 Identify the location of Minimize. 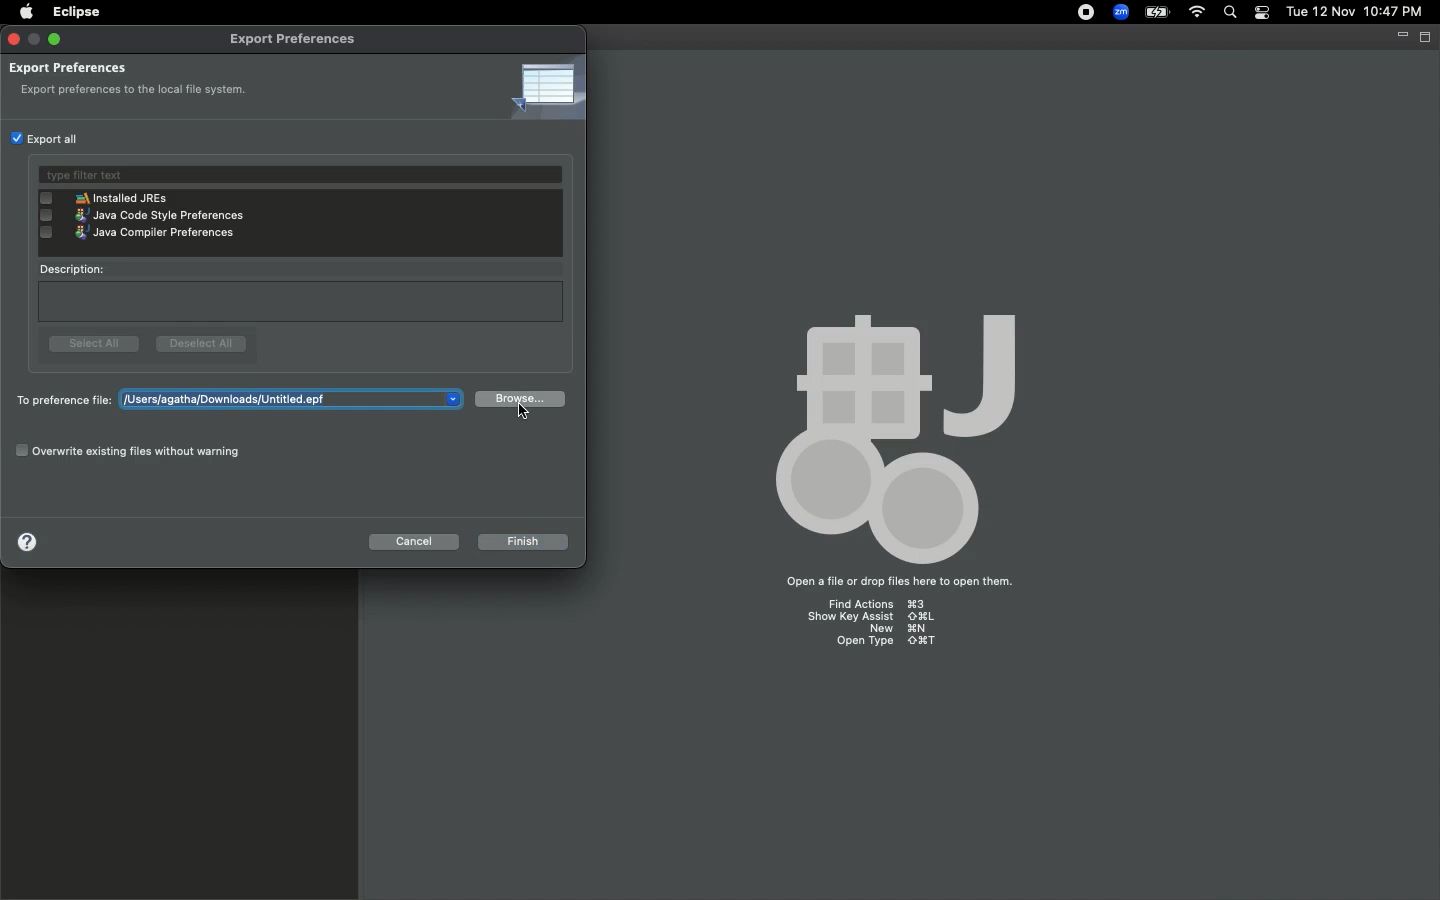
(1399, 35).